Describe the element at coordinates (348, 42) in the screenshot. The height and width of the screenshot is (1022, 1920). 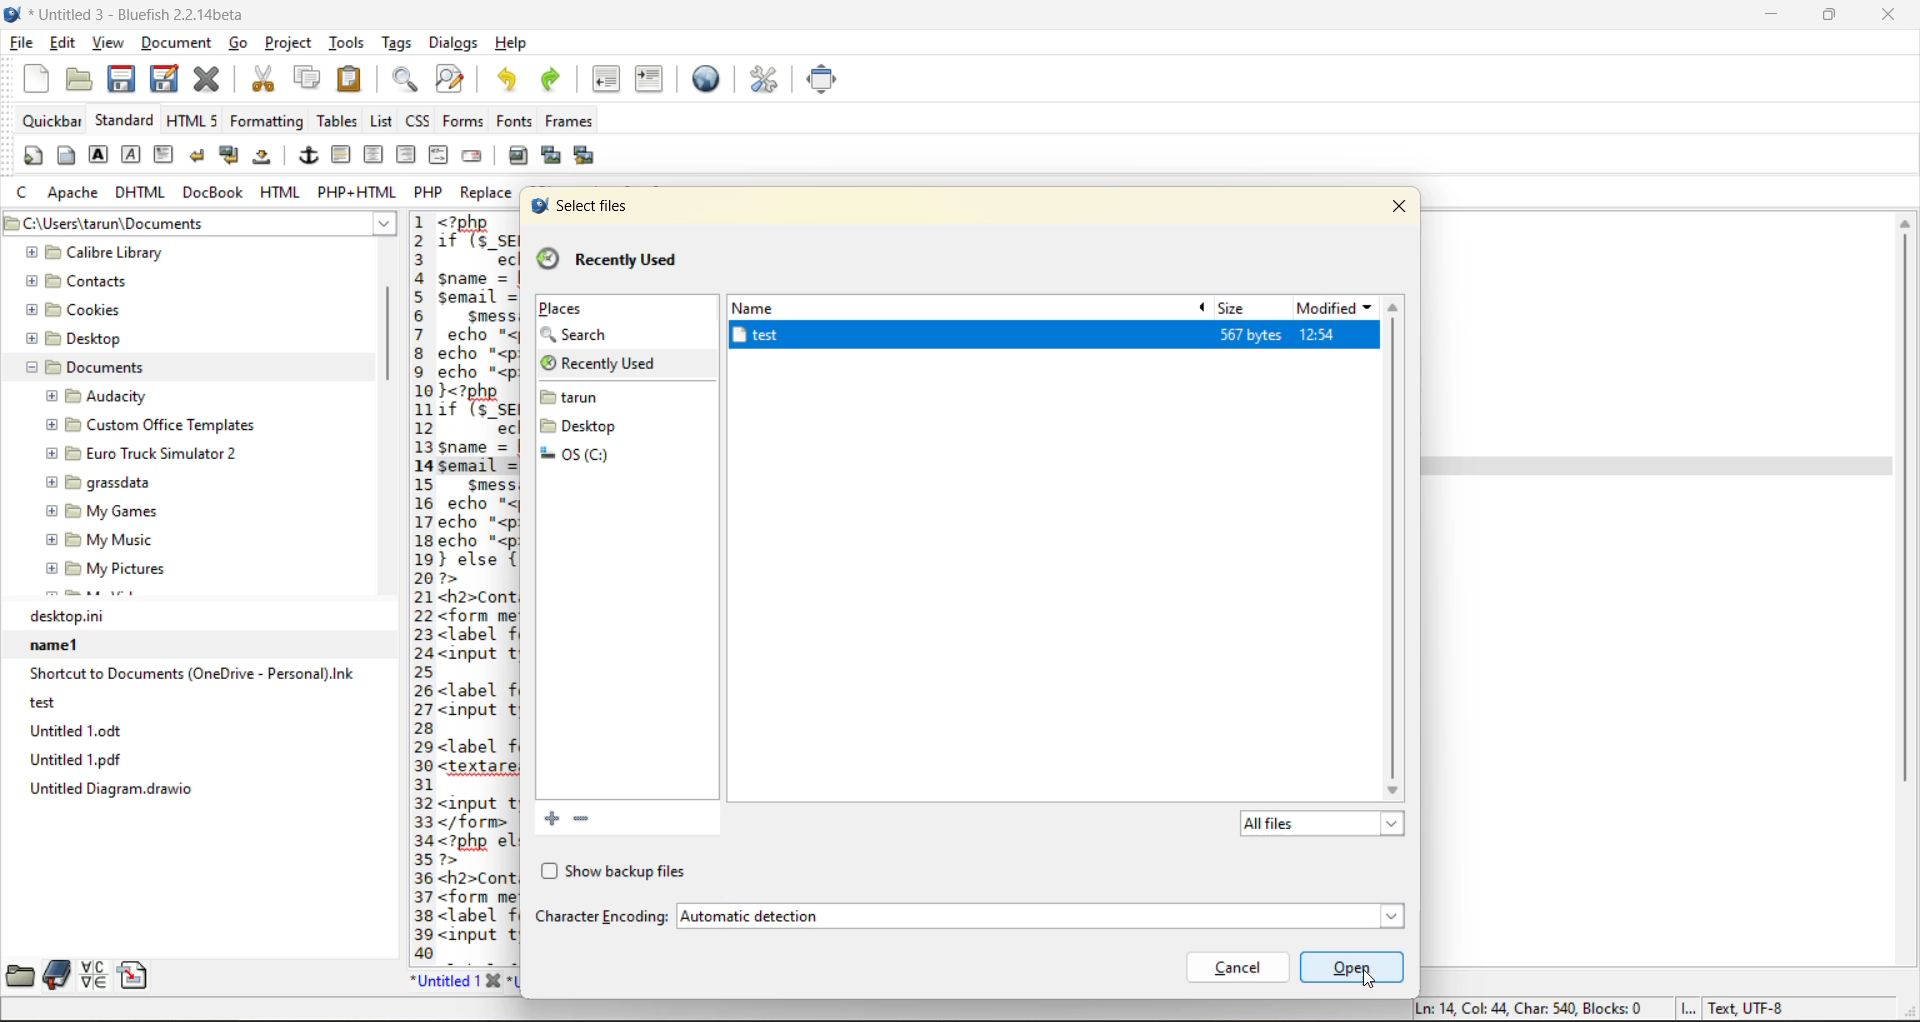
I see `tools` at that location.